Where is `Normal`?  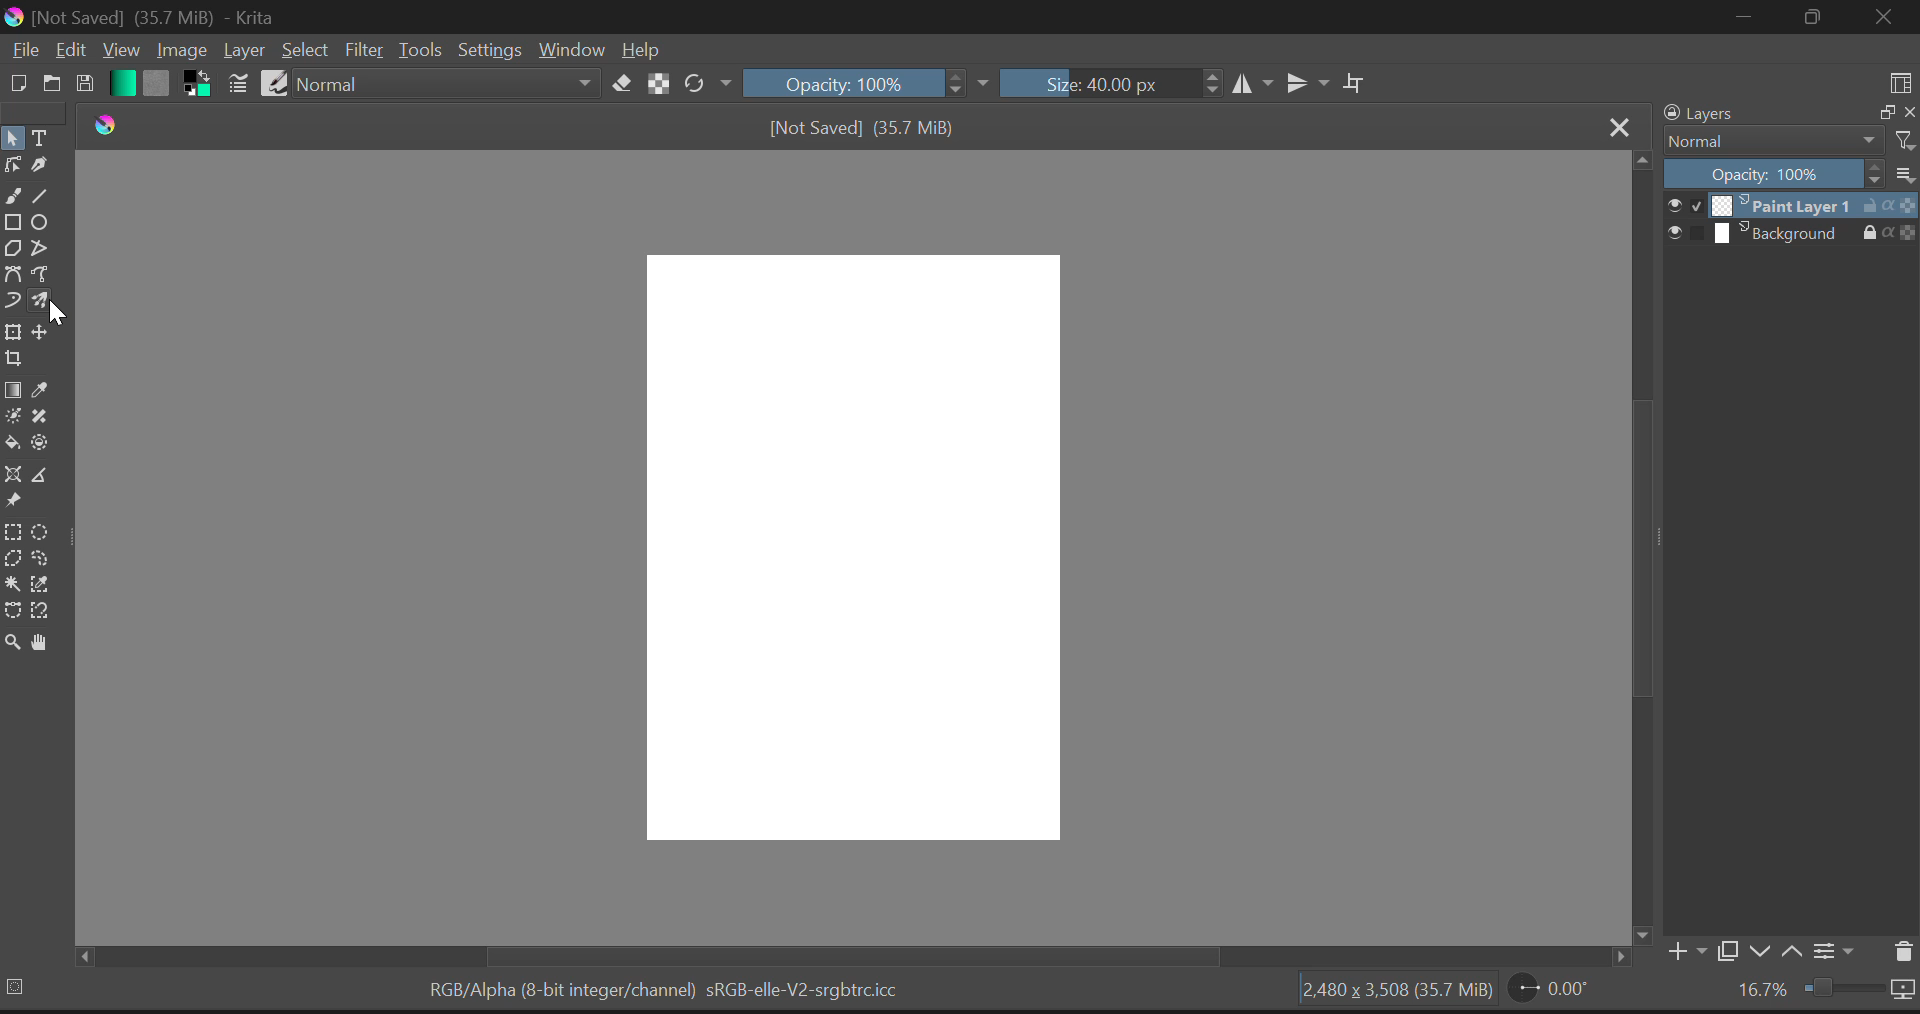 Normal is located at coordinates (449, 83).